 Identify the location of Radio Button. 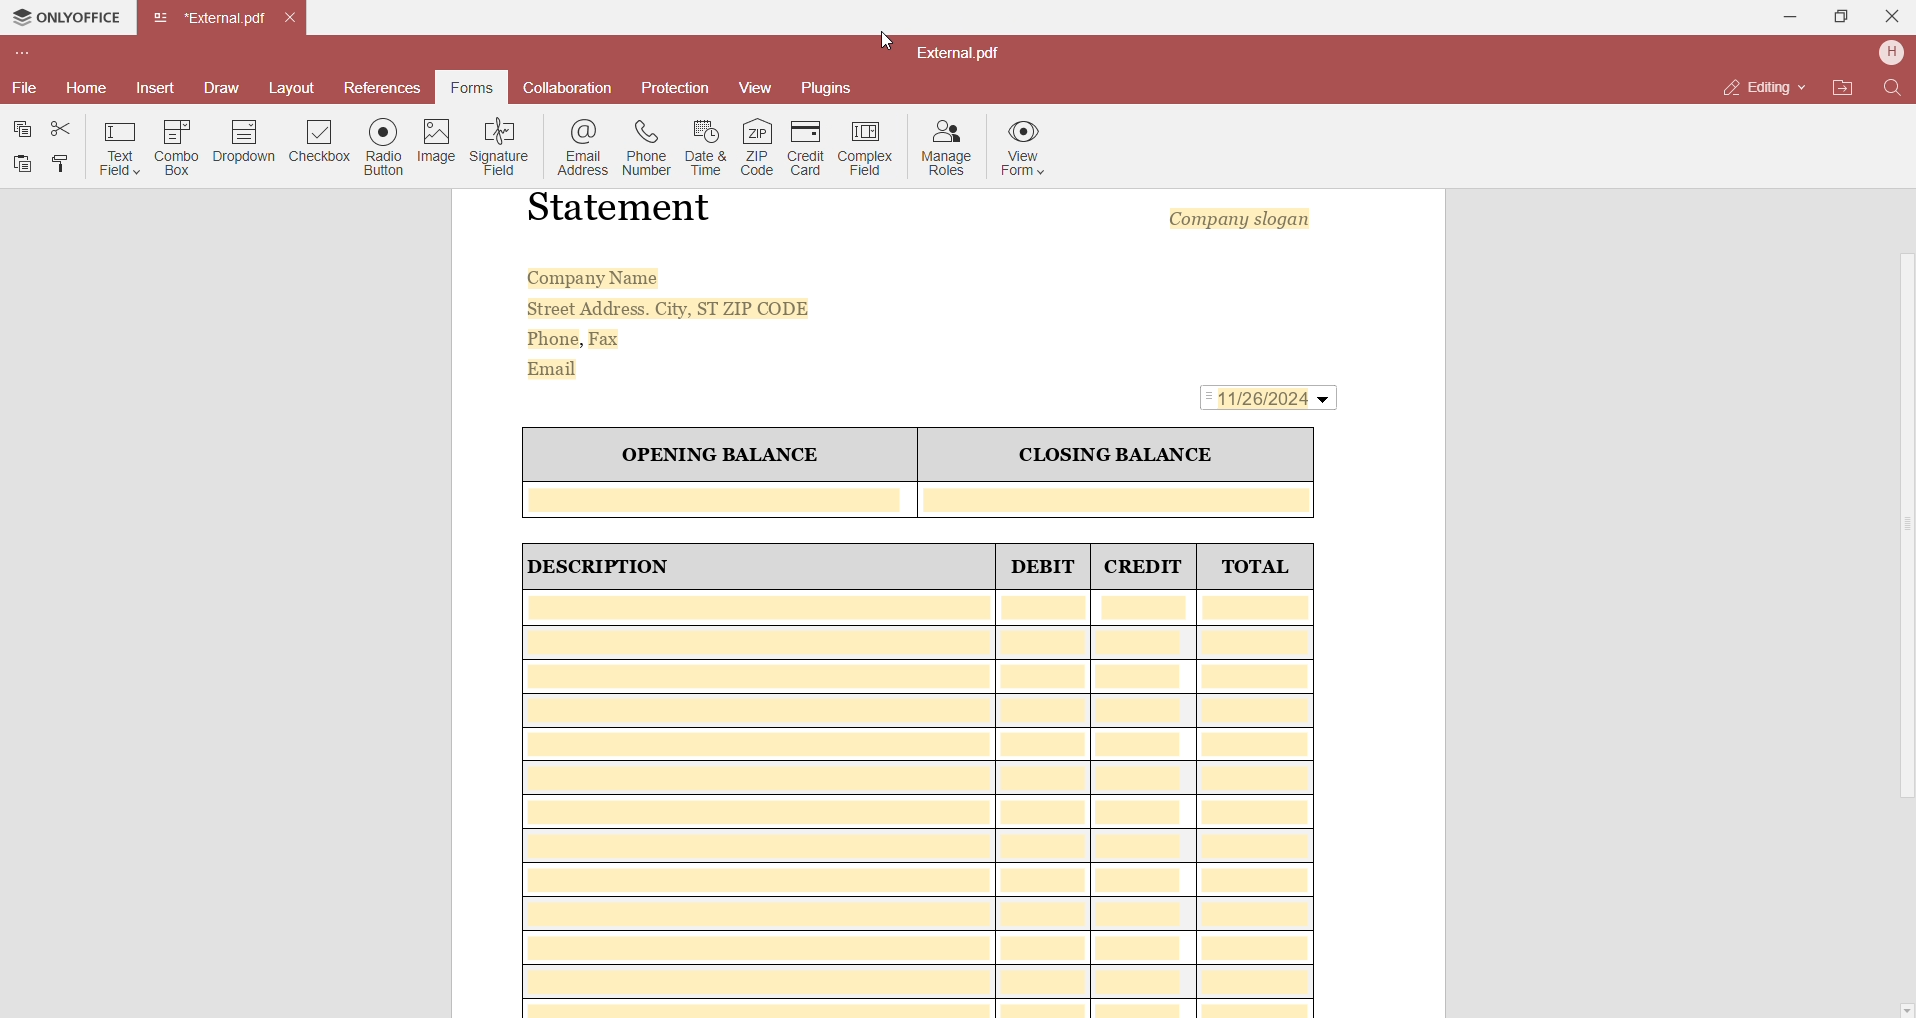
(380, 148).